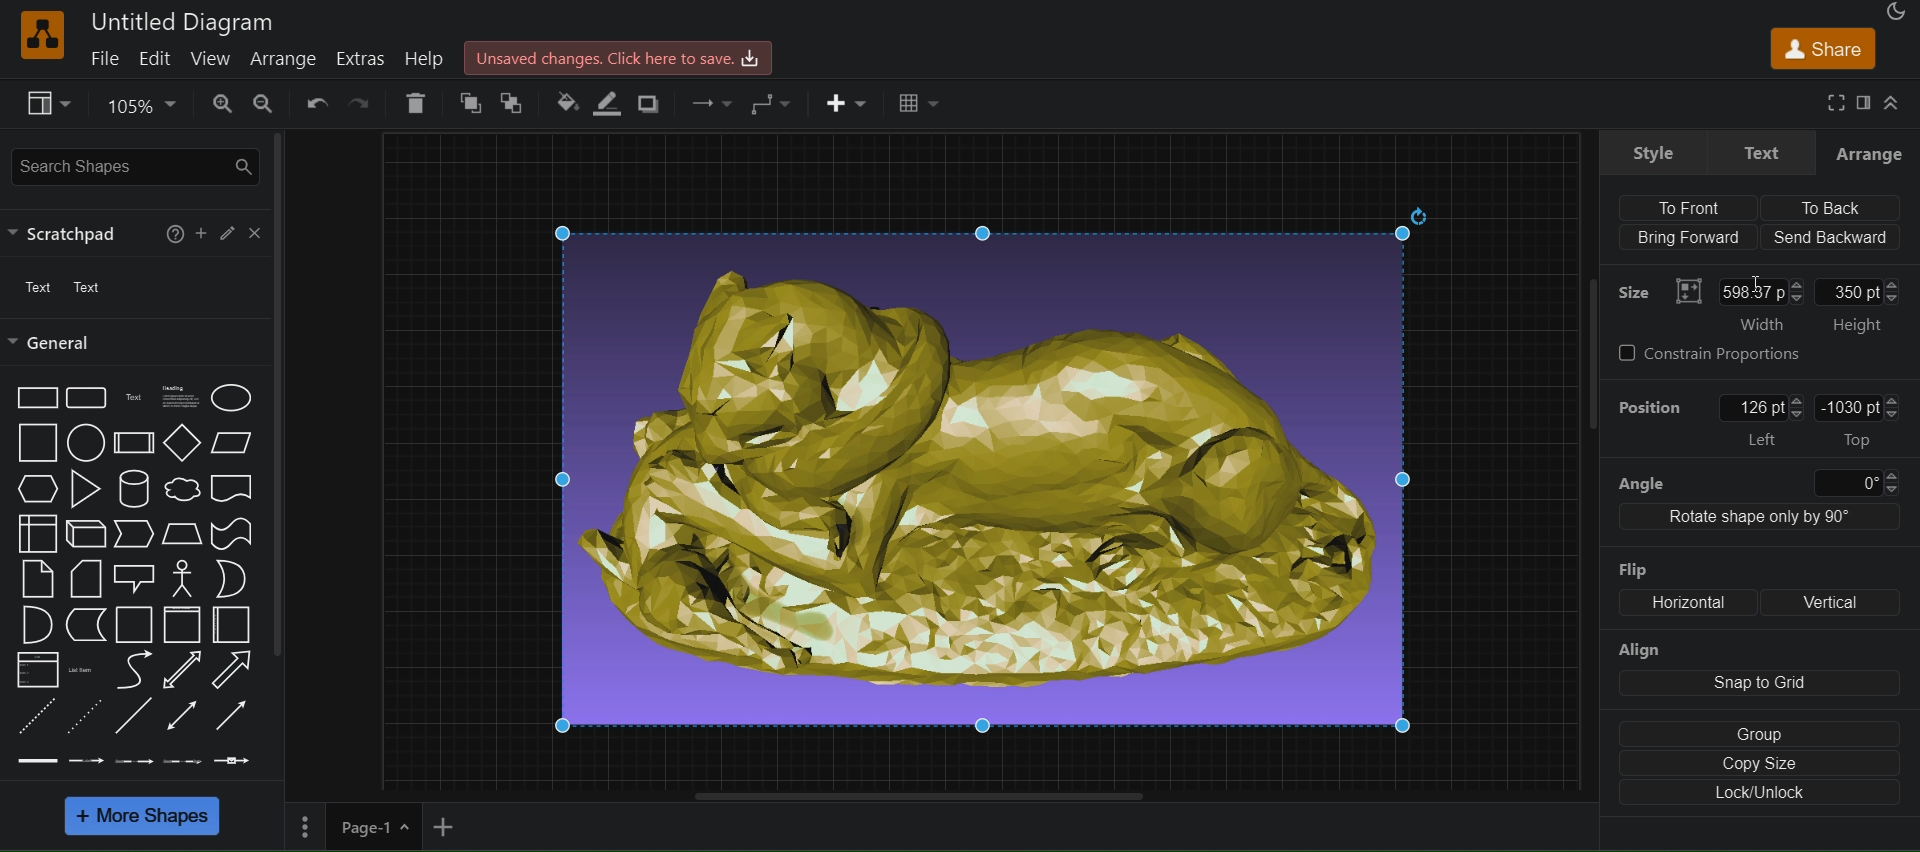 This screenshot has width=1920, height=852. Describe the element at coordinates (511, 105) in the screenshot. I see `to back` at that location.